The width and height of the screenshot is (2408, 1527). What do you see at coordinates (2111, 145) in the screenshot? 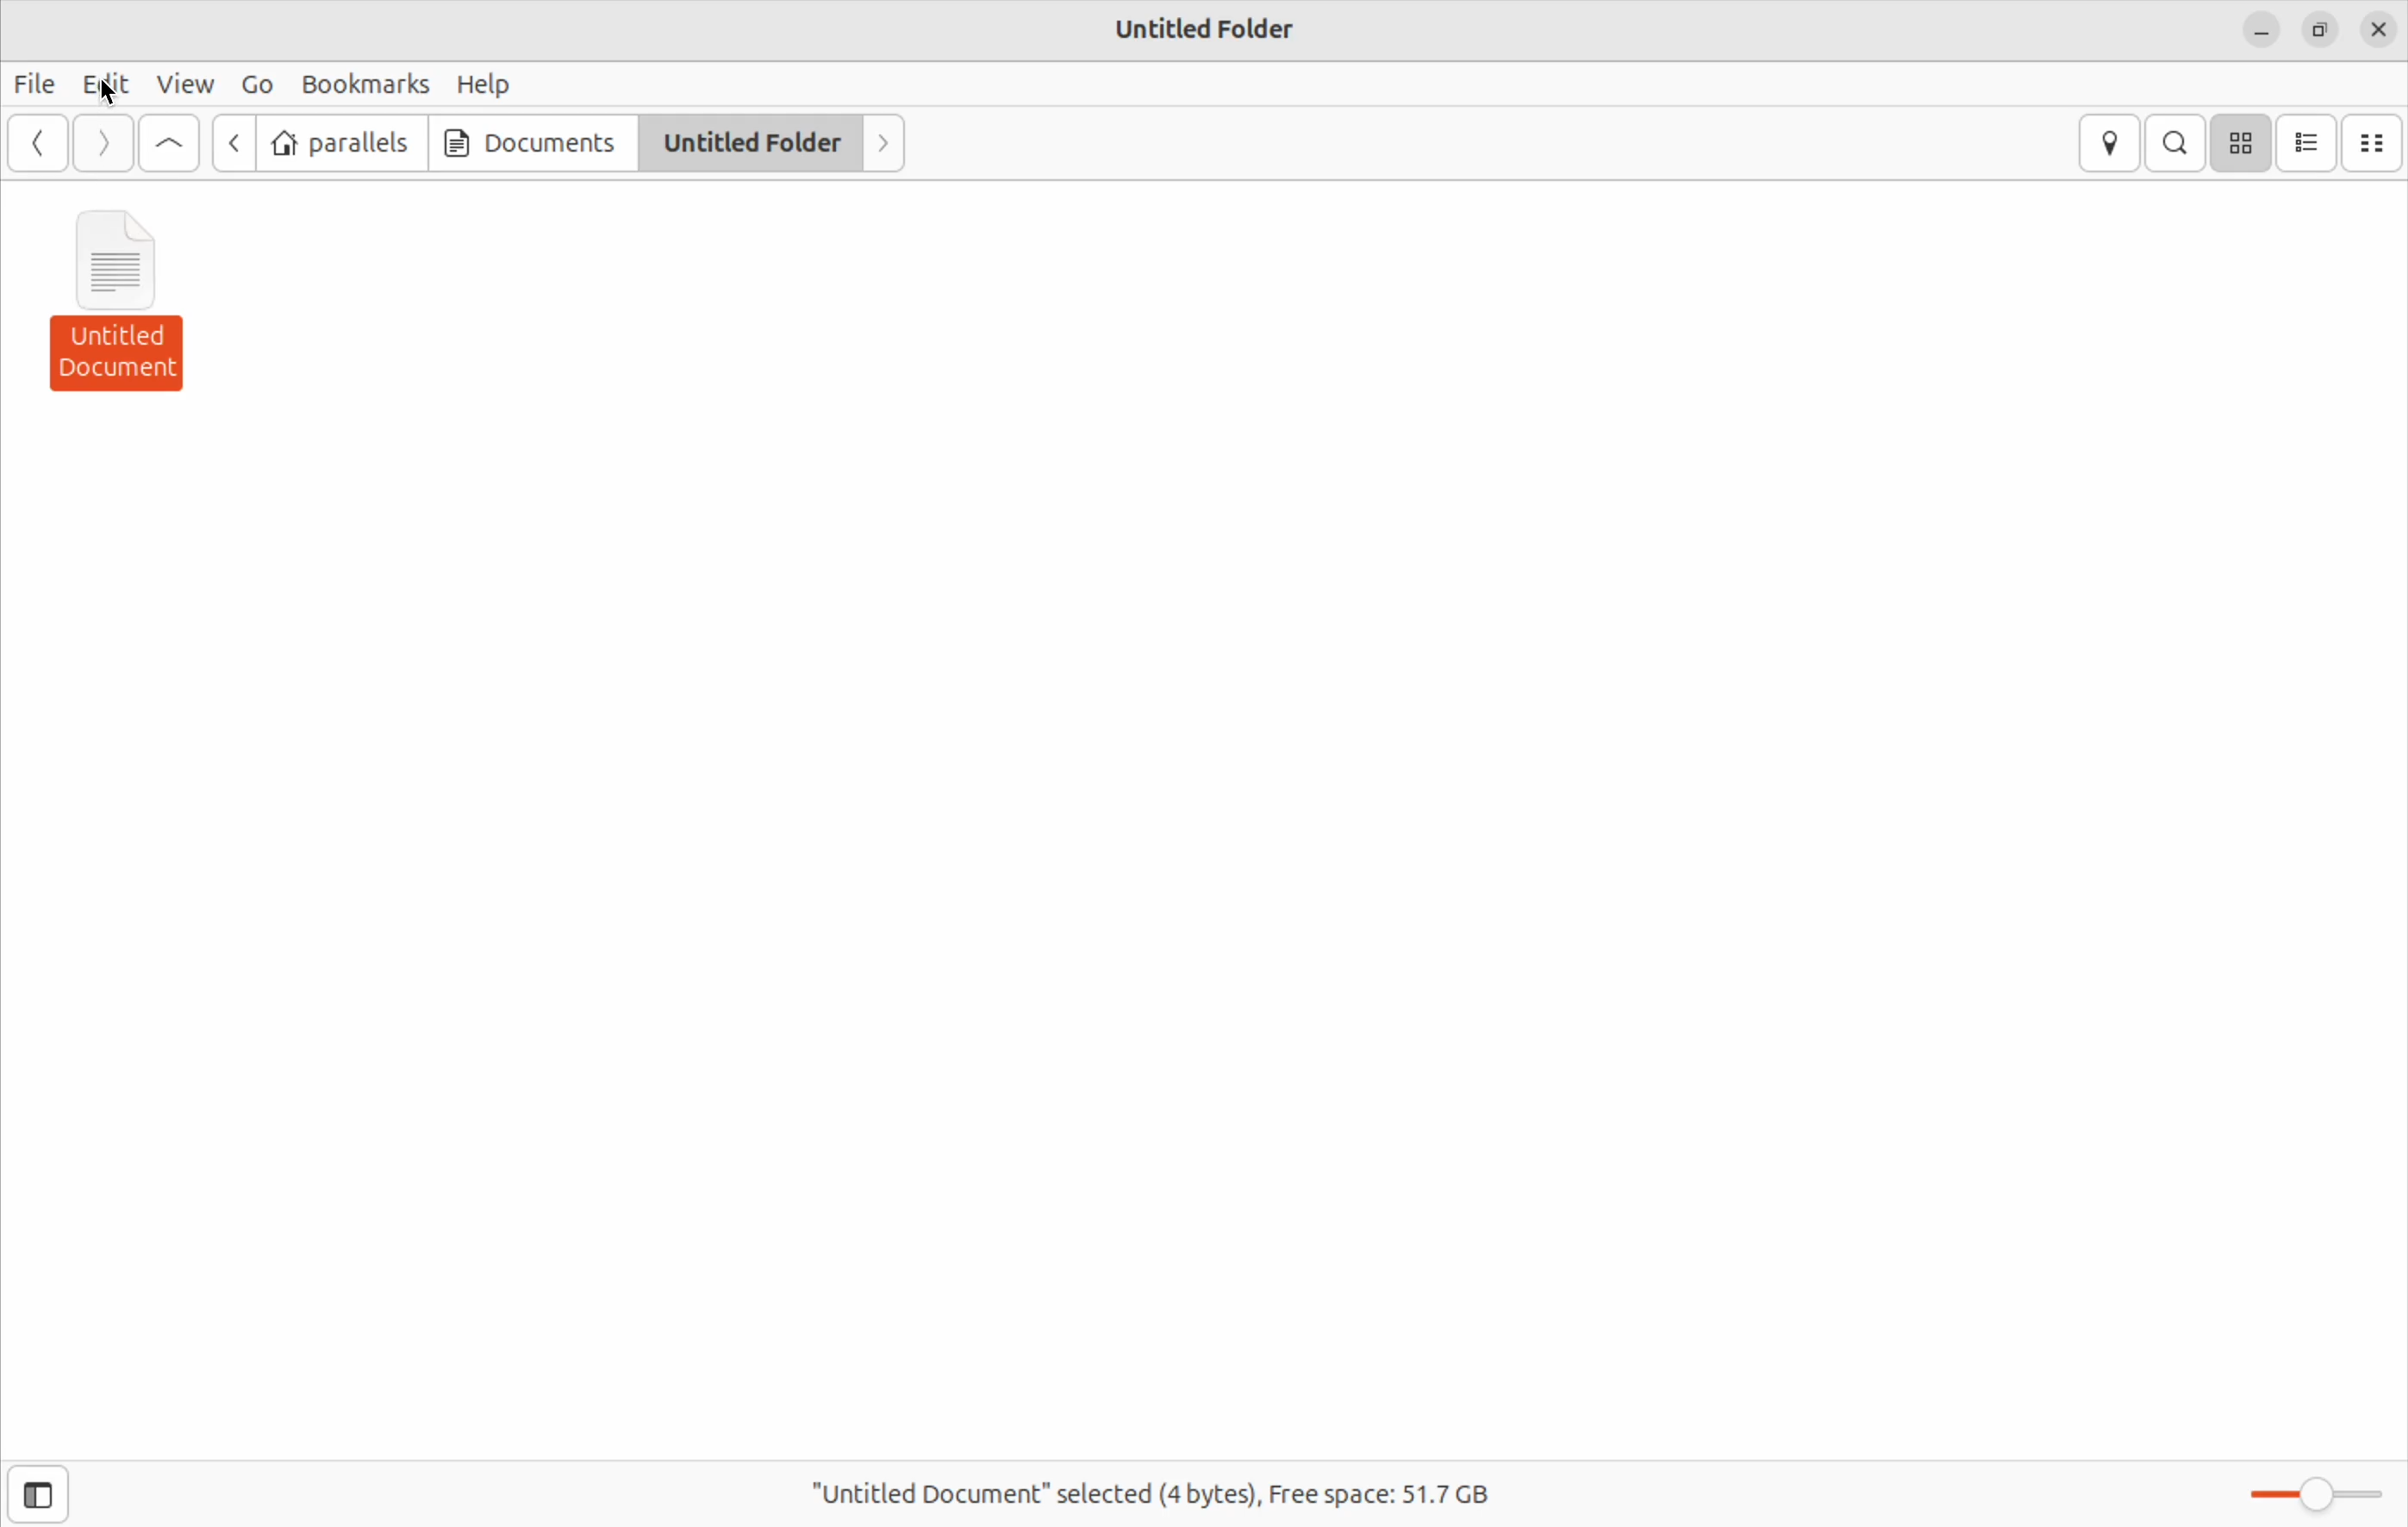
I see `location` at bounding box center [2111, 145].